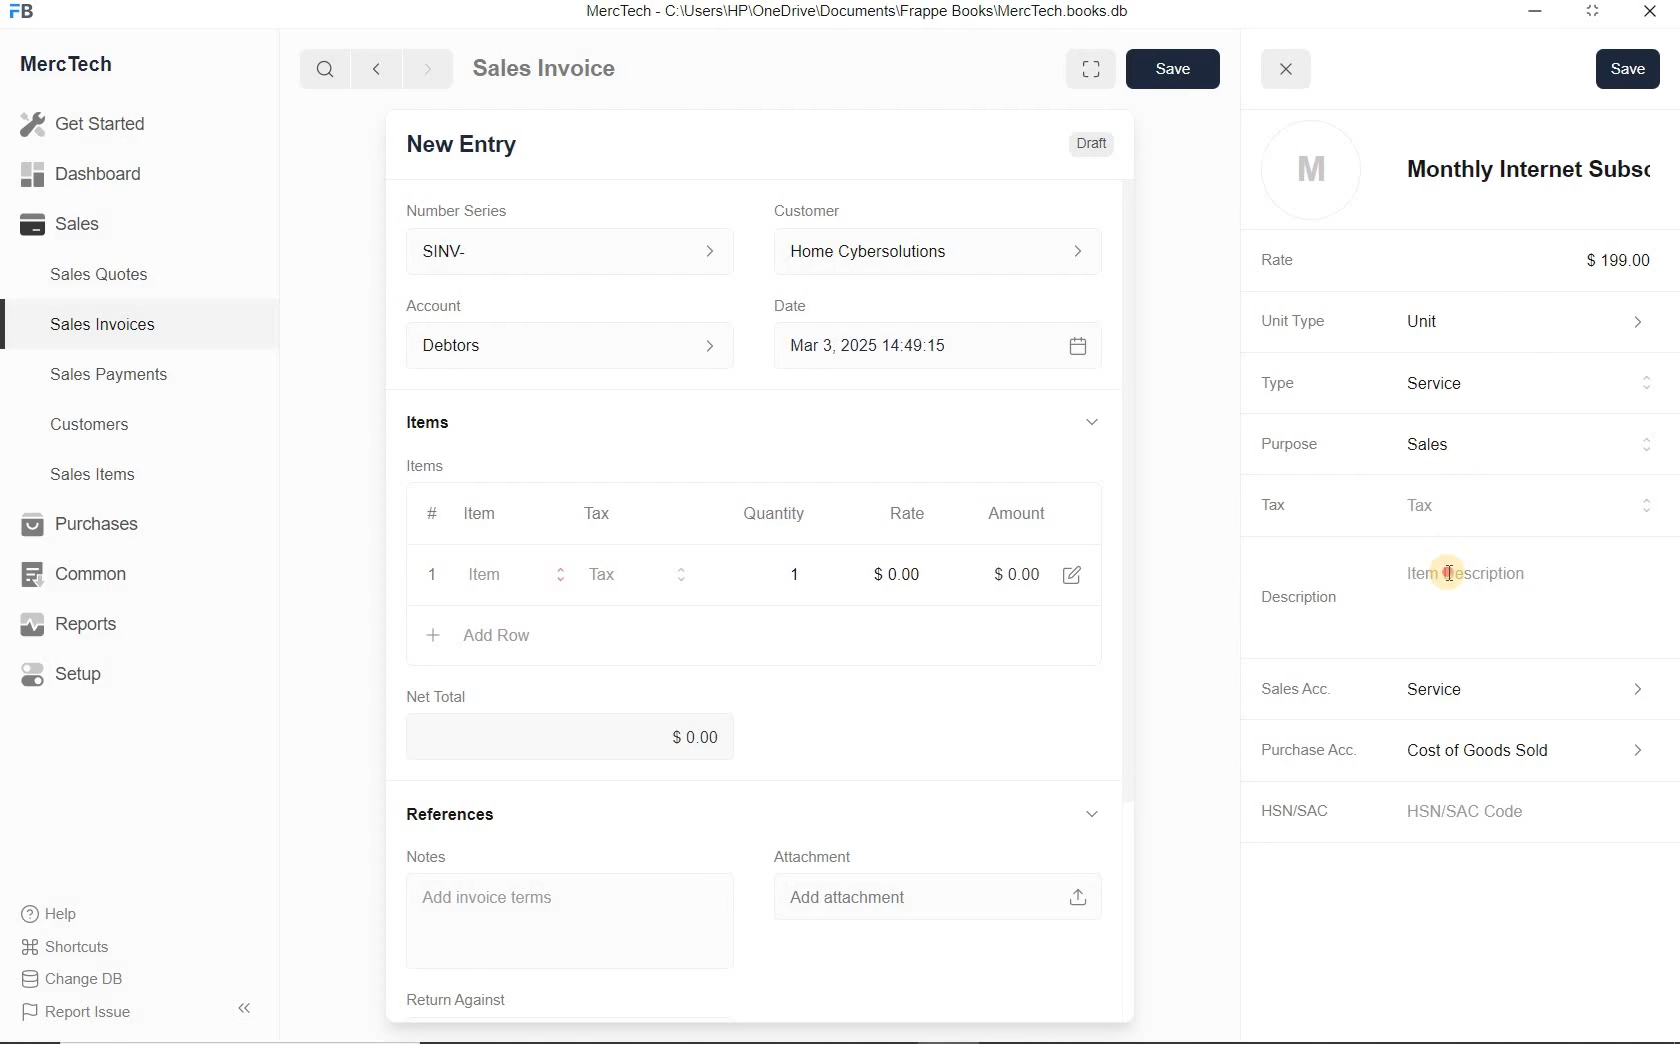  Describe the element at coordinates (1073, 345) in the screenshot. I see `Calendar` at that location.